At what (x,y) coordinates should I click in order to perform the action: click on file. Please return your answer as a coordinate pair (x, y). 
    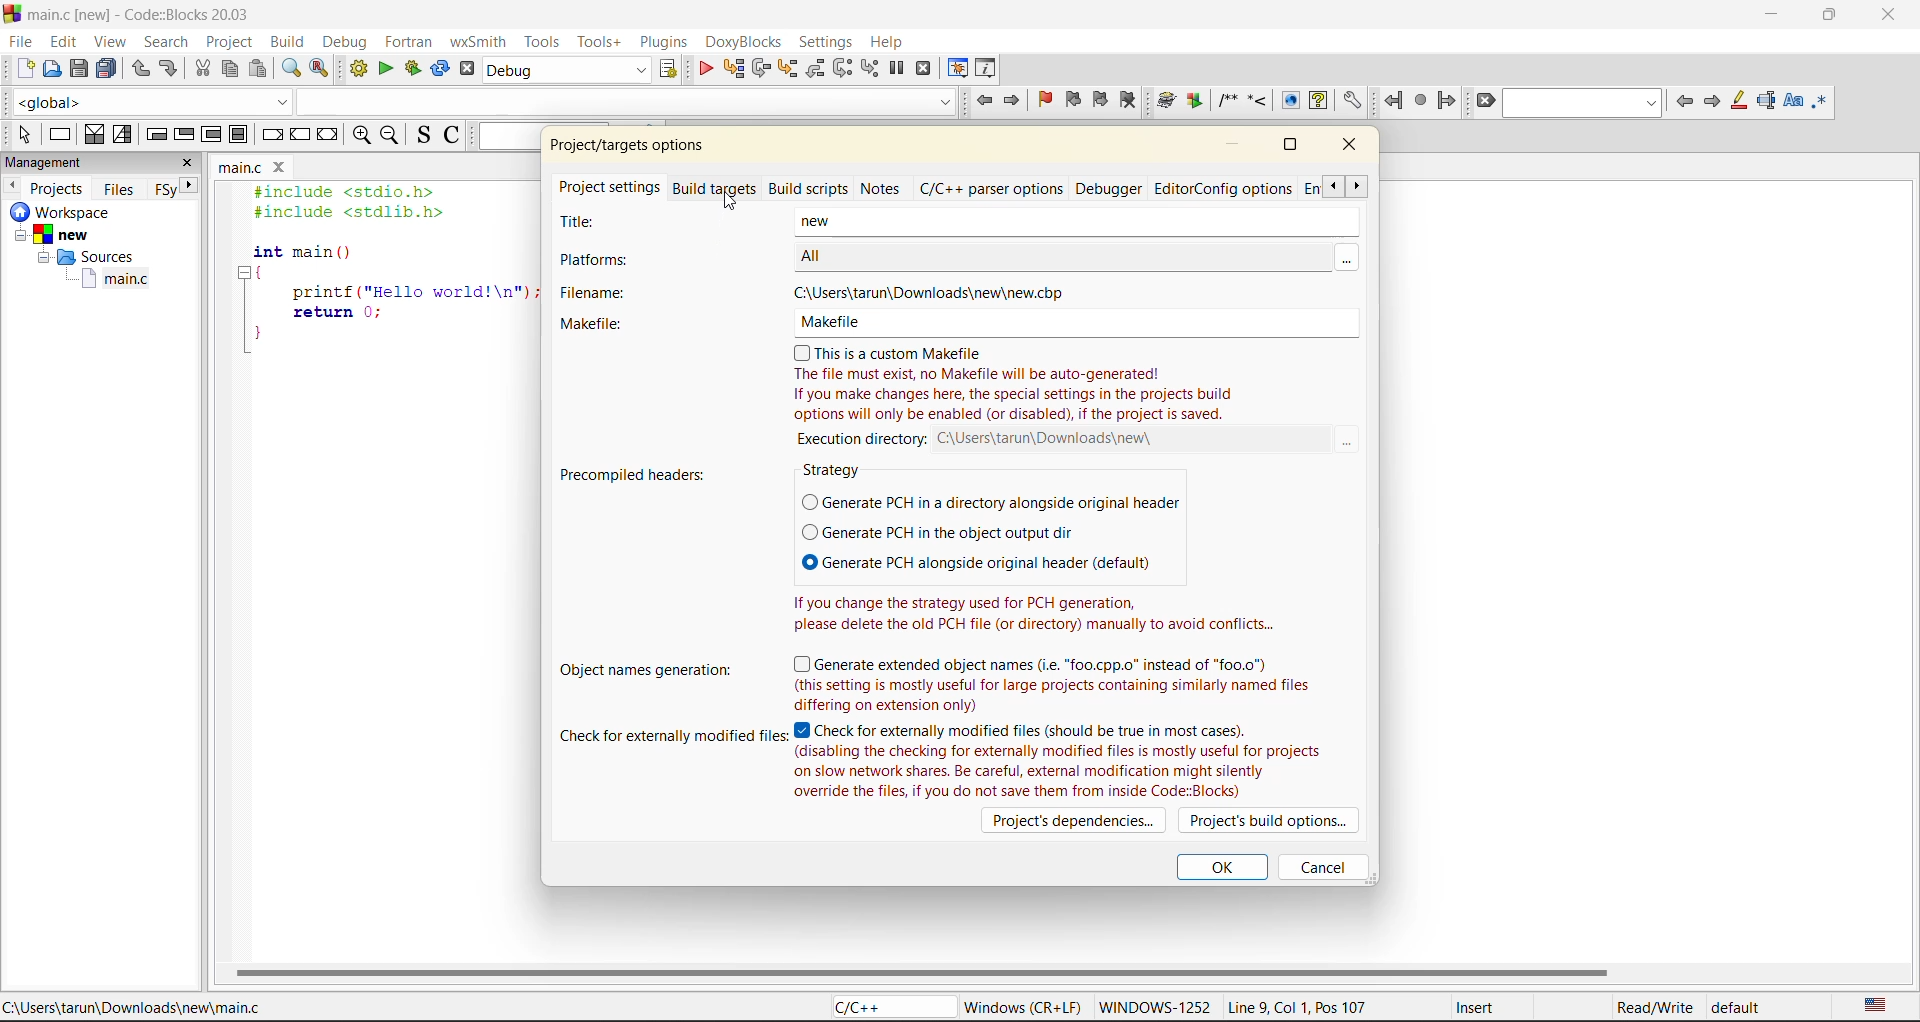
    Looking at the image, I should click on (22, 45).